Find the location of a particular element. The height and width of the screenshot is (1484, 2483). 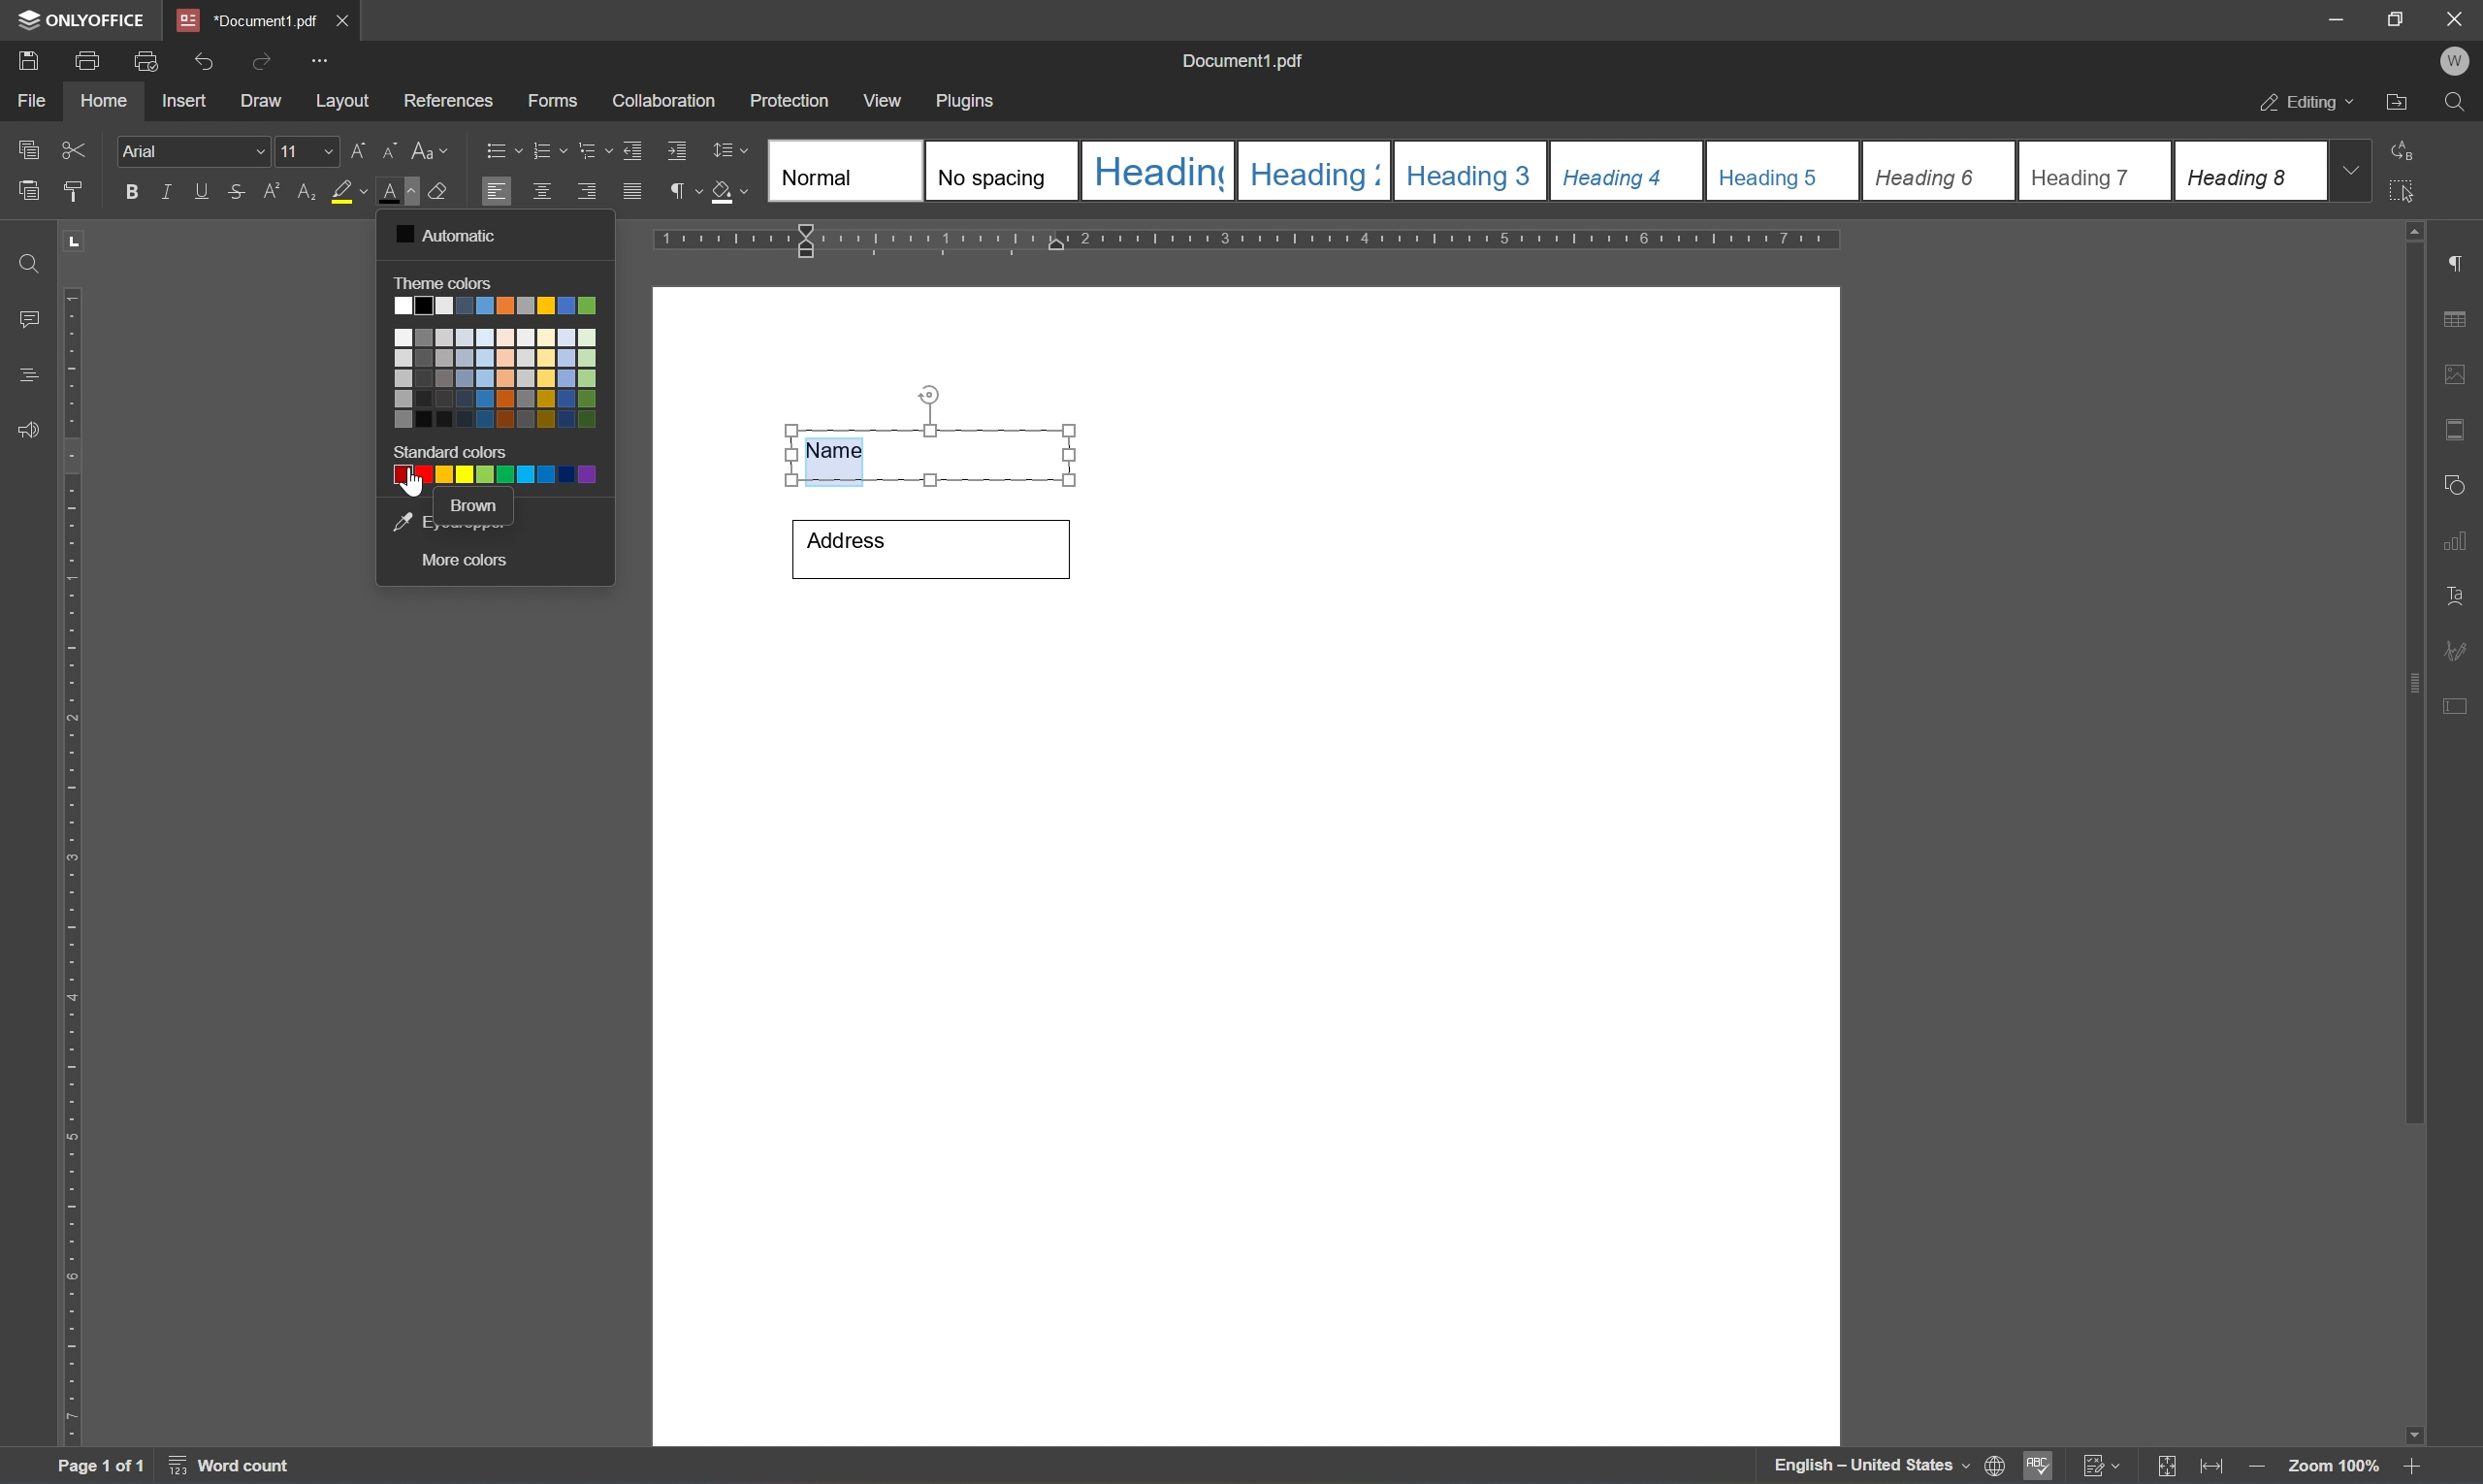

type of slides is located at coordinates (1540, 170).